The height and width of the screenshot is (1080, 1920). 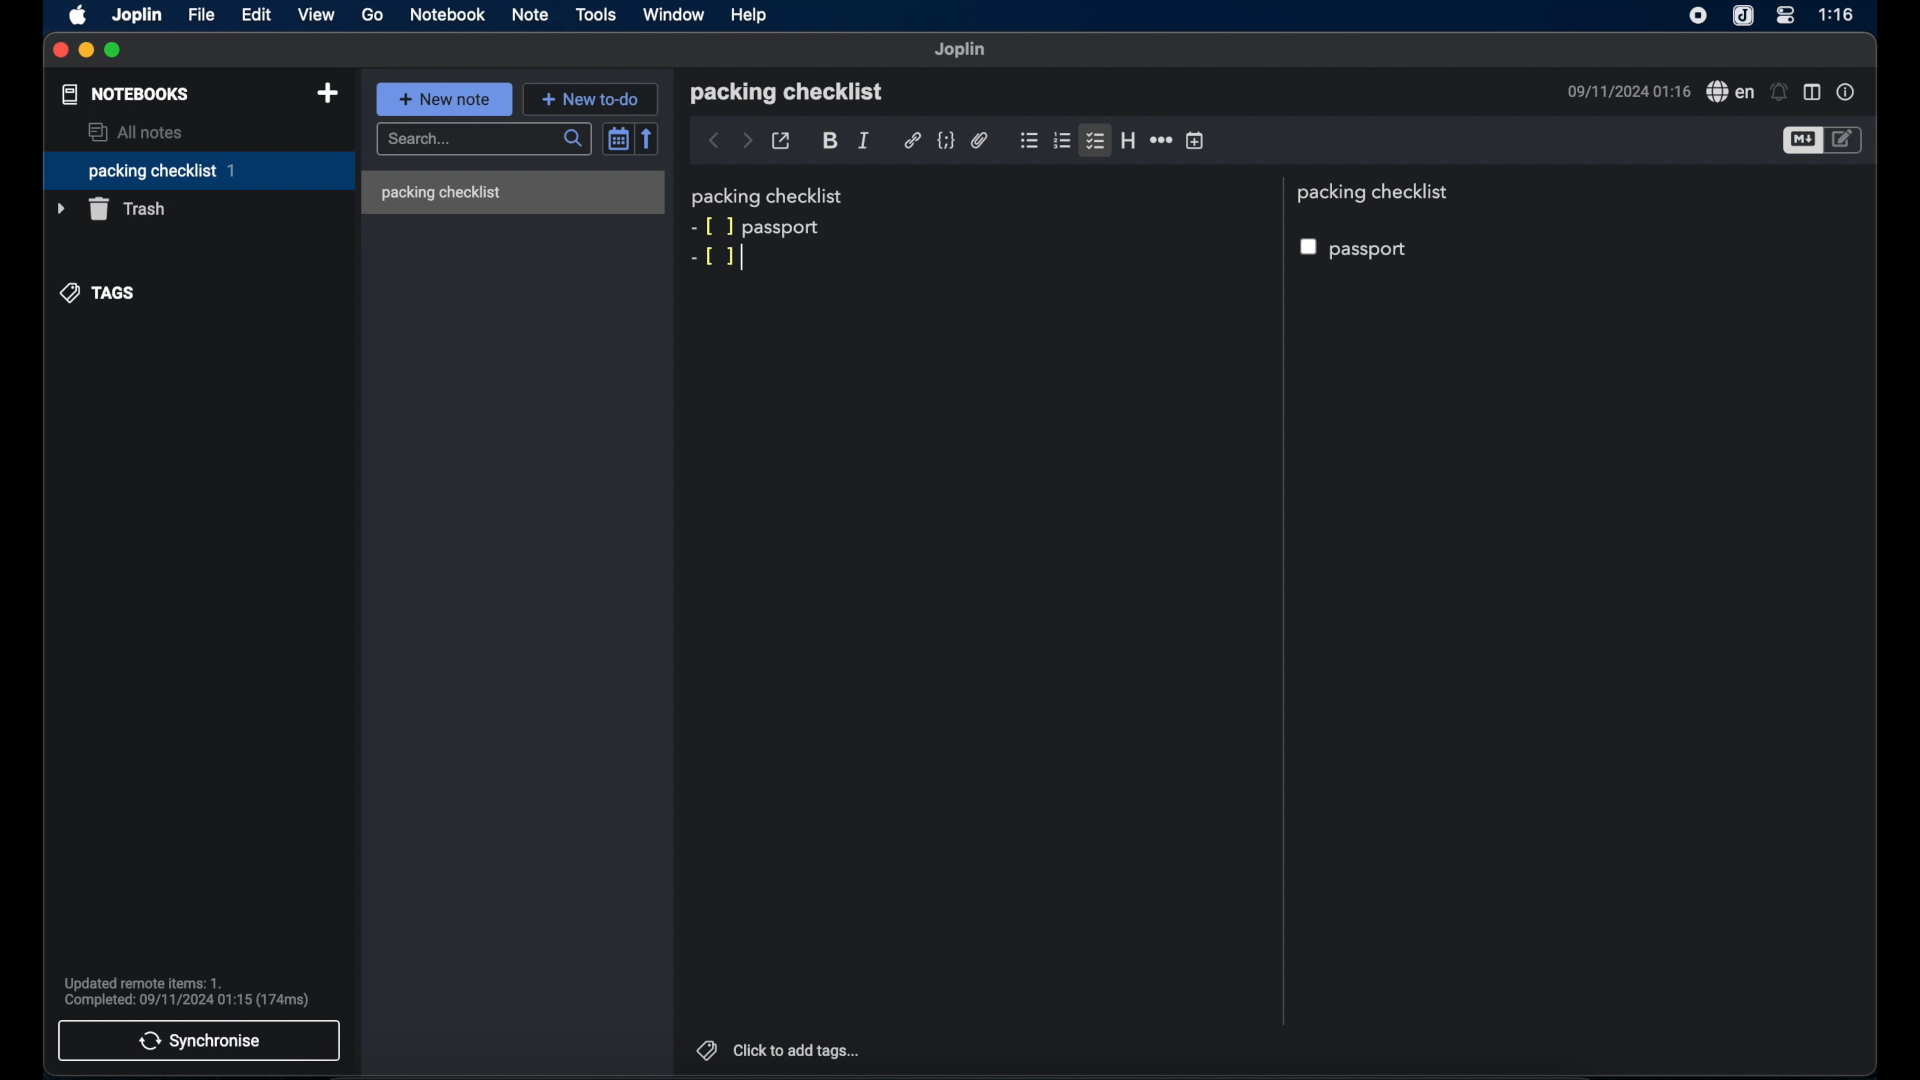 I want to click on window, so click(x=673, y=14).